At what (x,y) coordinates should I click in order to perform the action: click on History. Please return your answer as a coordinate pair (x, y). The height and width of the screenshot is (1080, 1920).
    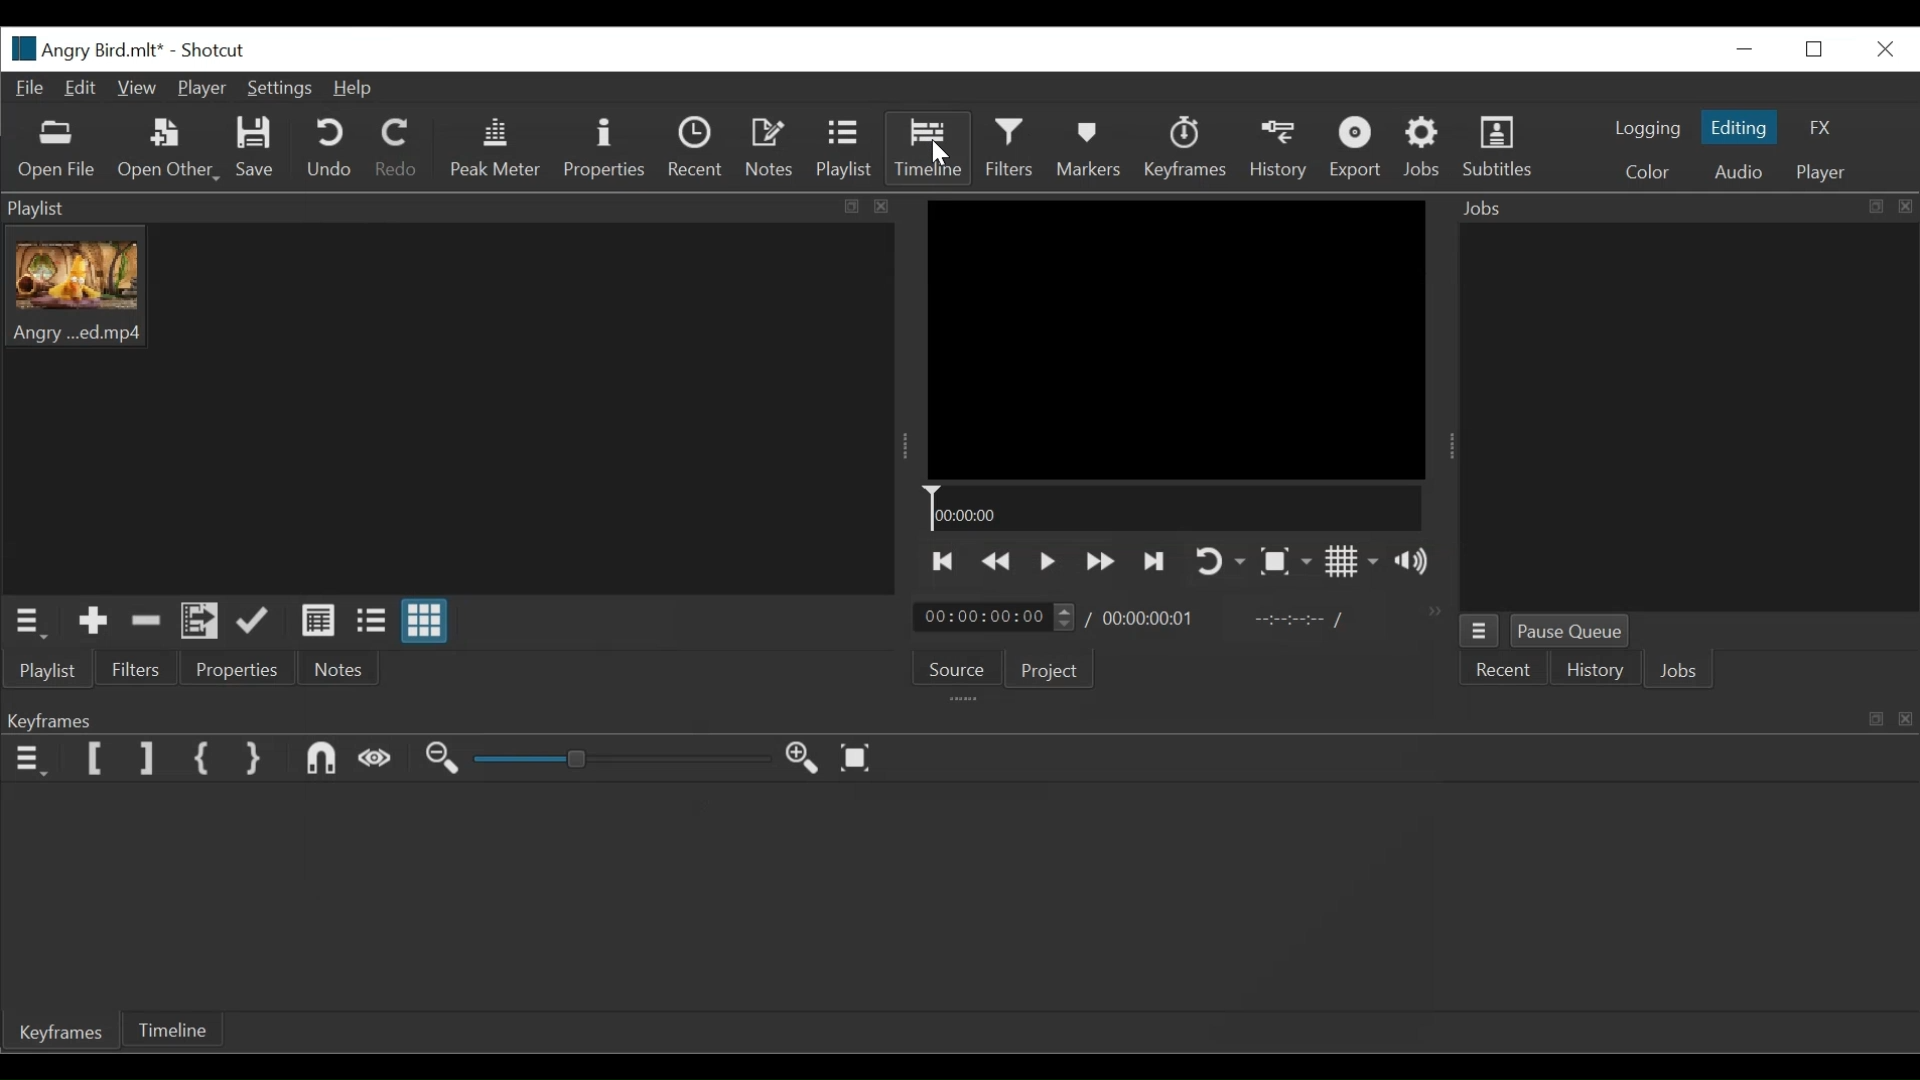
    Looking at the image, I should click on (1595, 672).